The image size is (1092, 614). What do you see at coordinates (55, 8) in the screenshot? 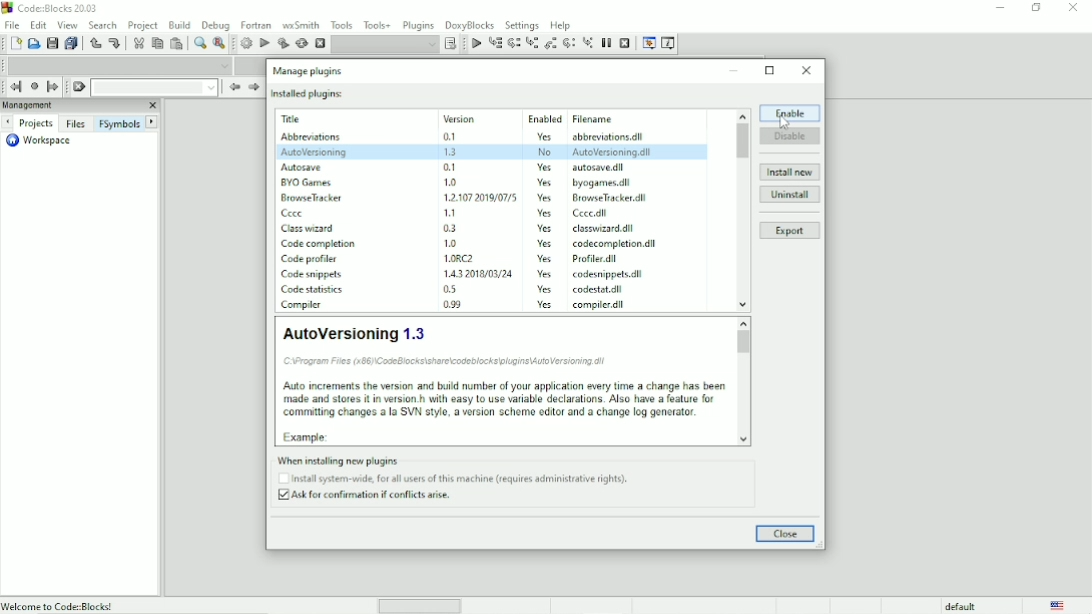
I see `Title` at bounding box center [55, 8].